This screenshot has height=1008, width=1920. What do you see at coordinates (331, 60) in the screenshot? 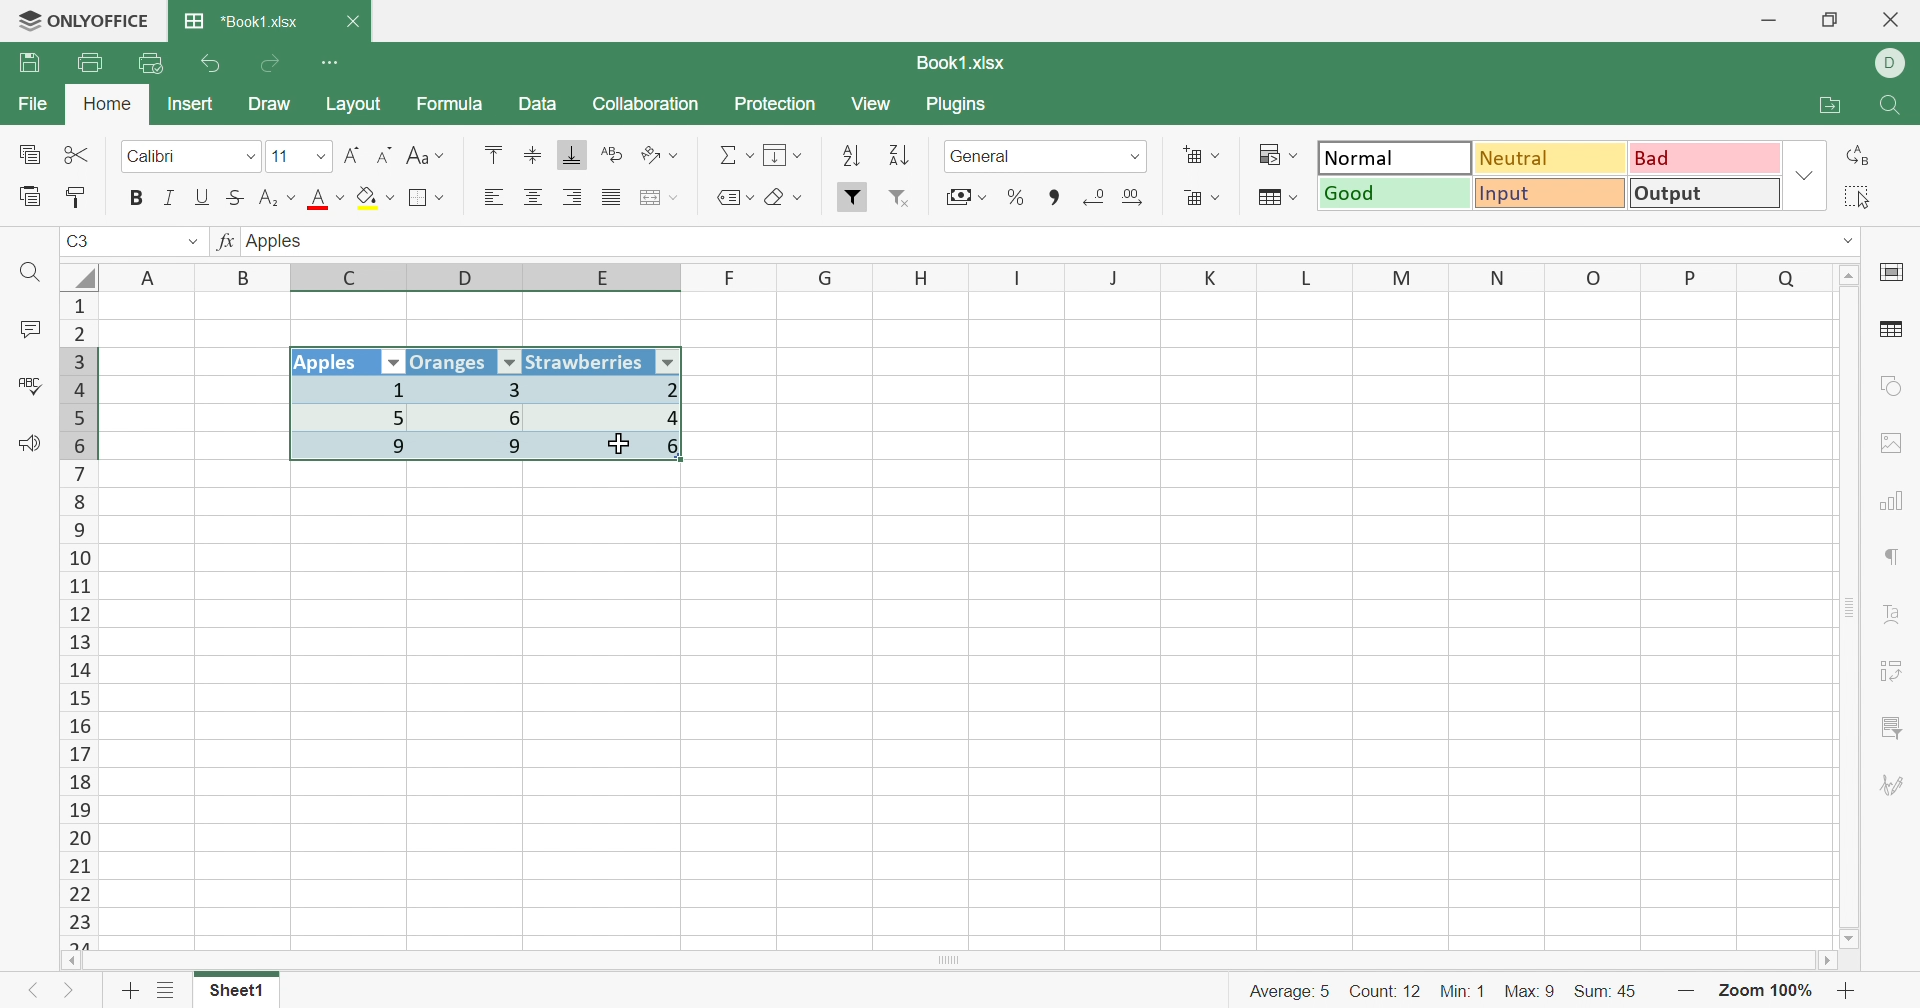
I see `Customize quick access toolbar` at bounding box center [331, 60].